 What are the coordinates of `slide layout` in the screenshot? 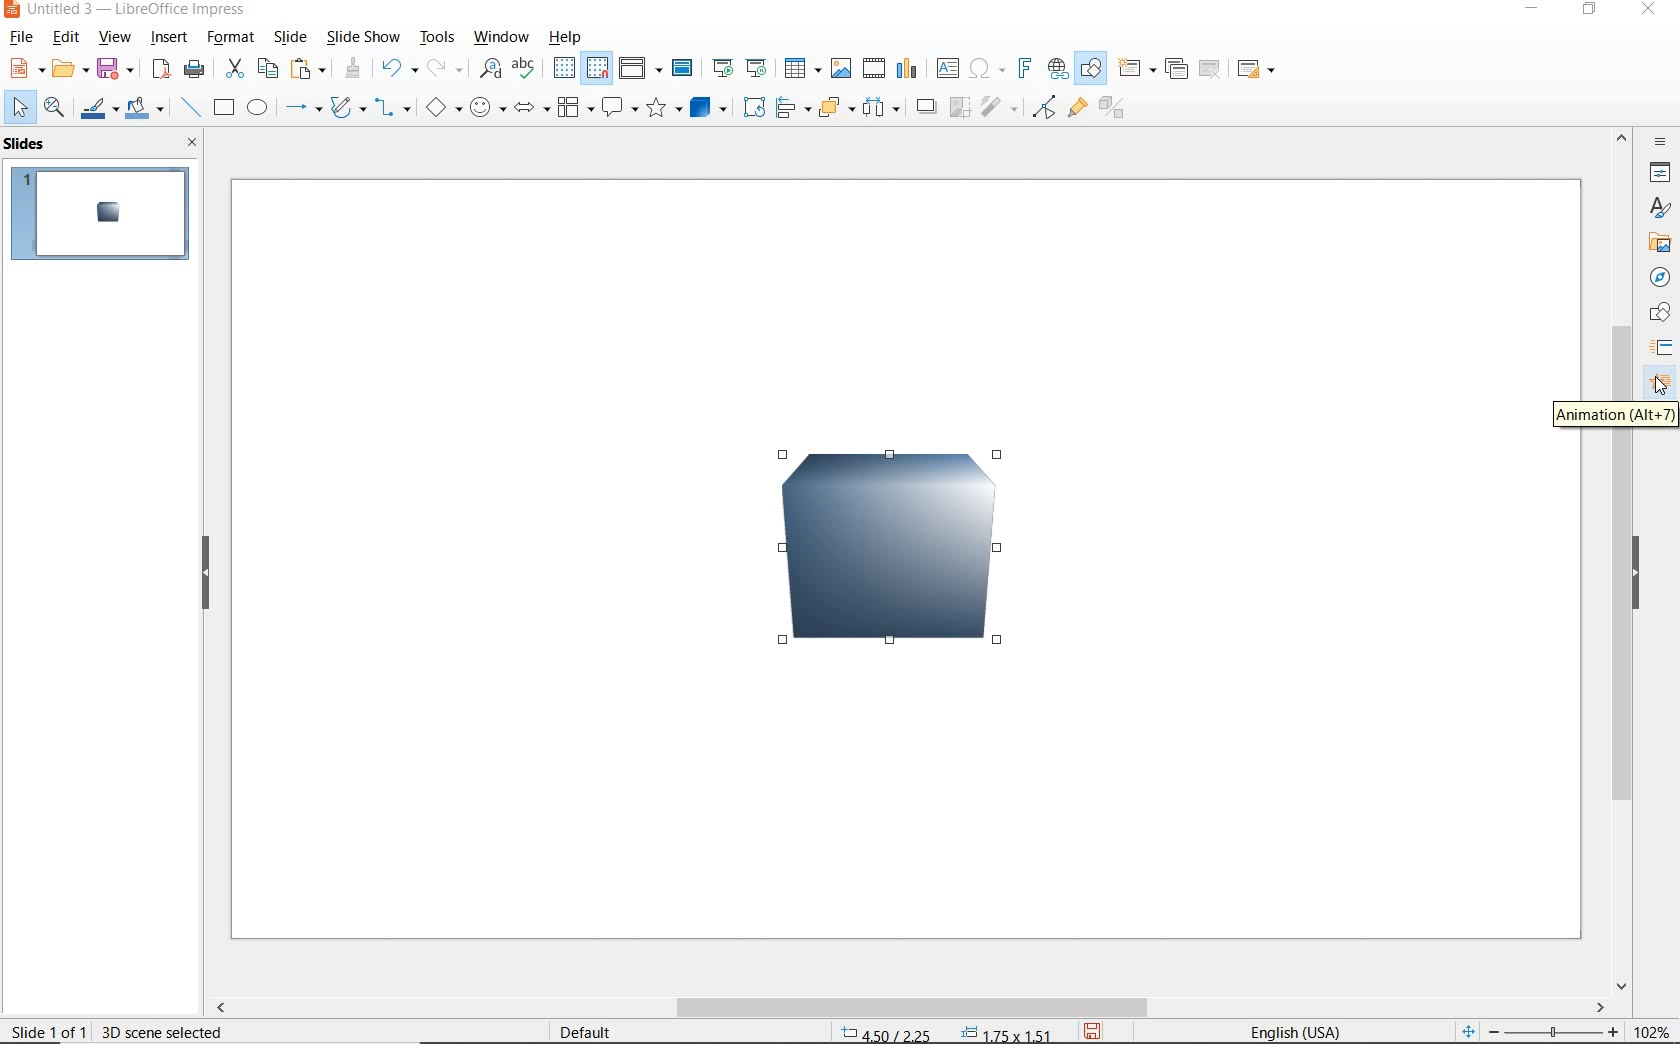 It's located at (1258, 70).